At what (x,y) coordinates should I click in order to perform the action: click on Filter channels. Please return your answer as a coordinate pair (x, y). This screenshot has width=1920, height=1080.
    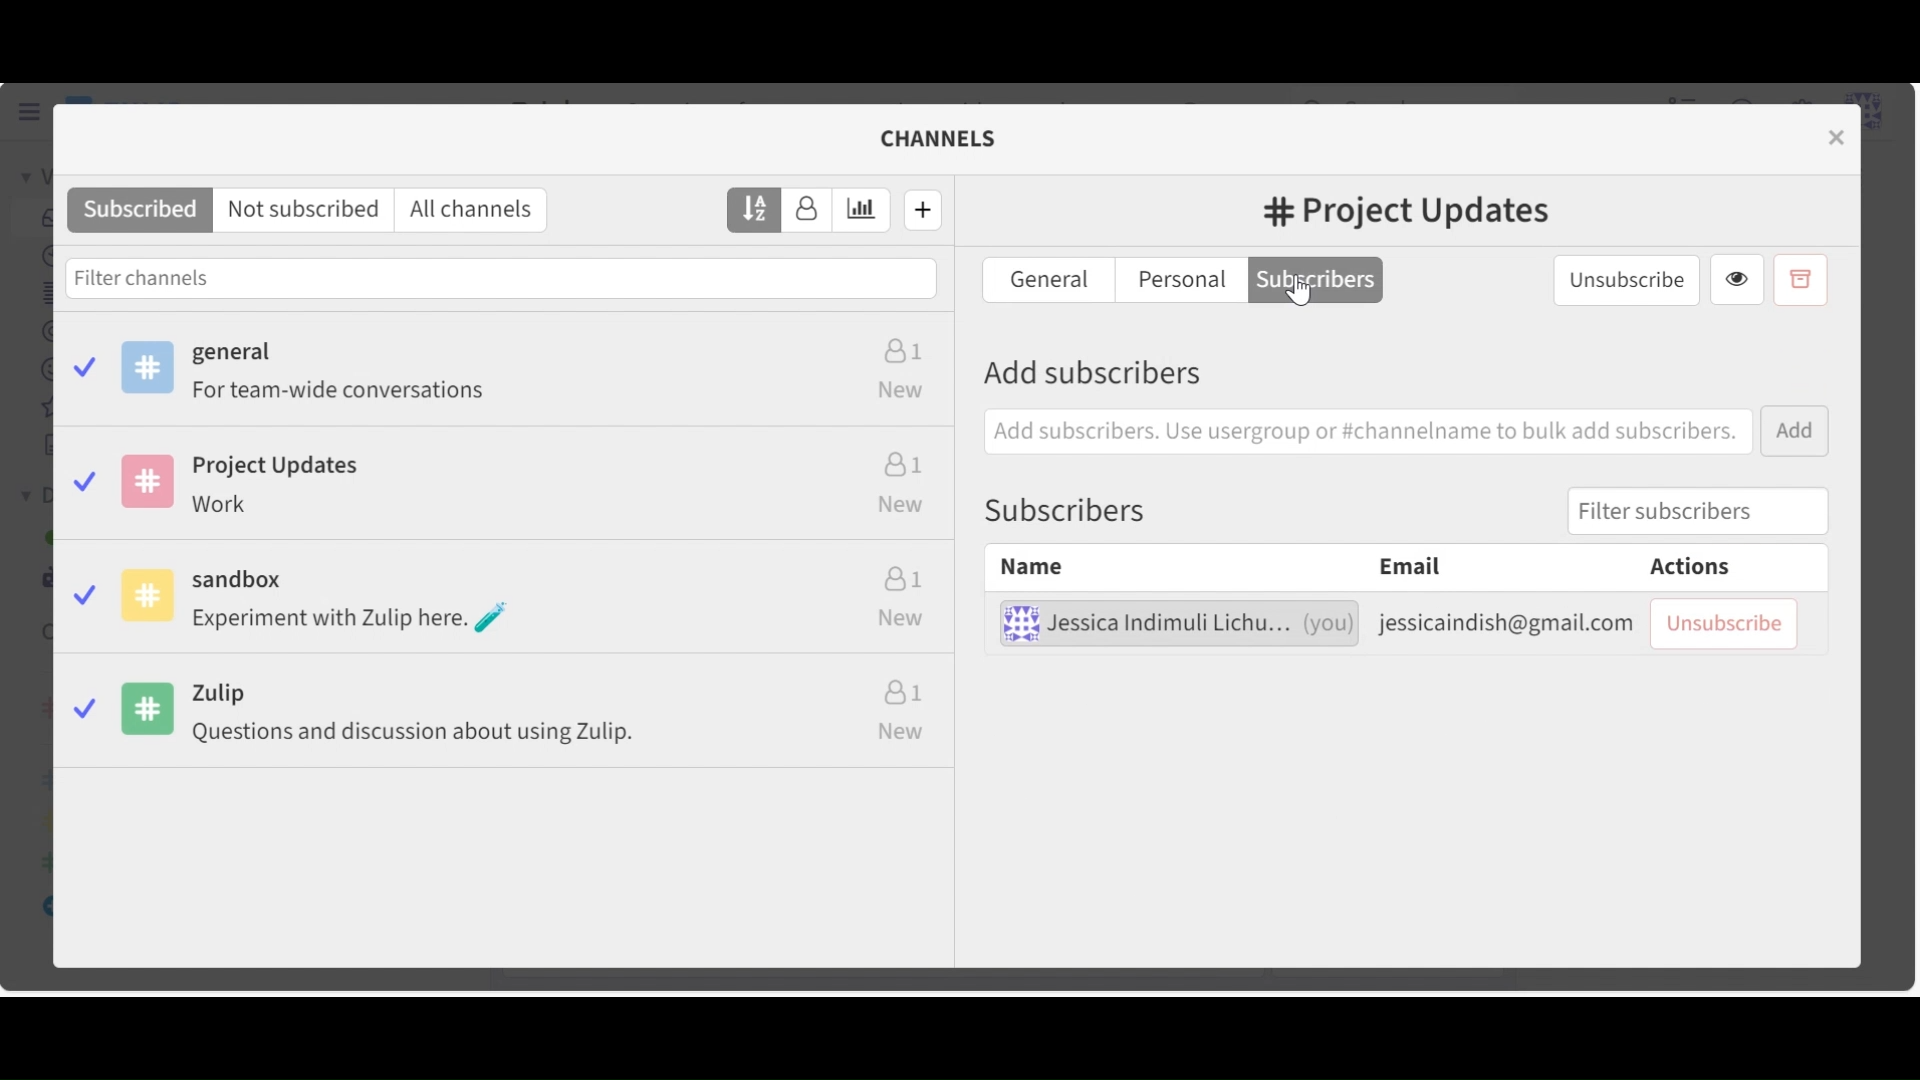
    Looking at the image, I should click on (497, 278).